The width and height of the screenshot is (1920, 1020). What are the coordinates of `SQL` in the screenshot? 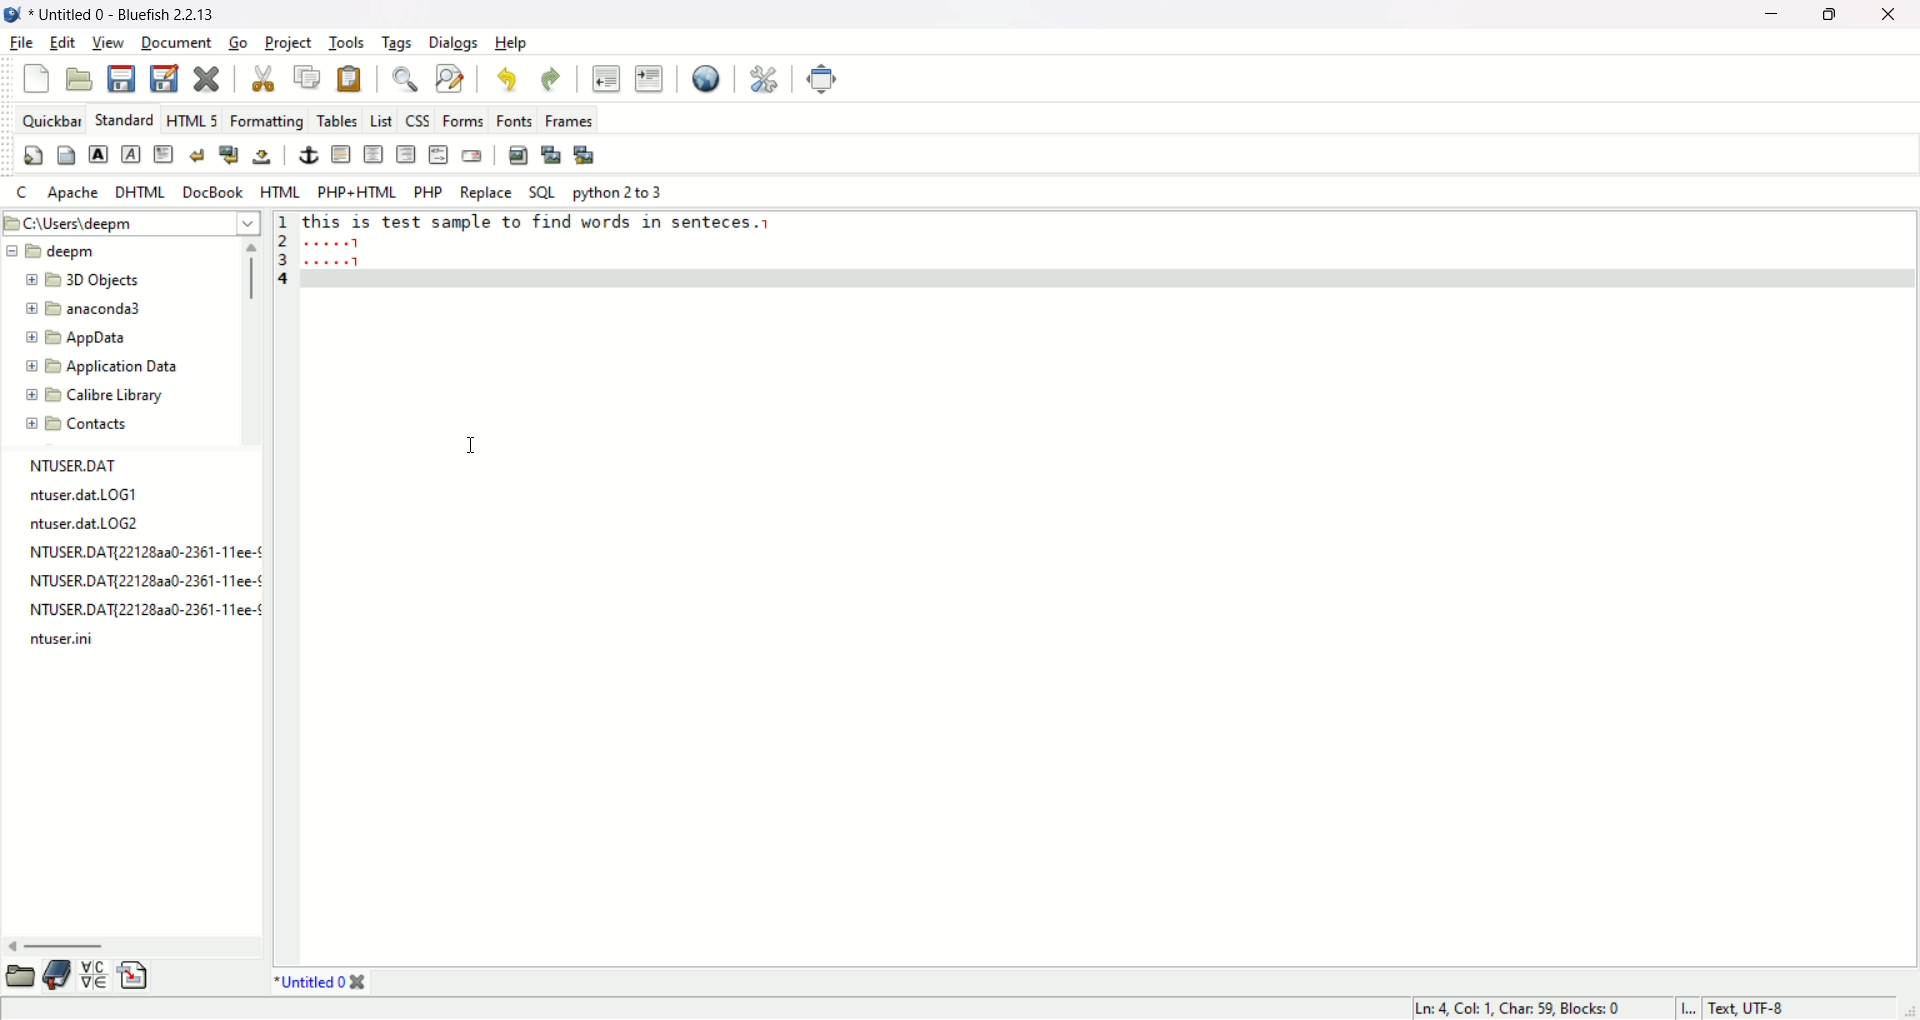 It's located at (542, 193).